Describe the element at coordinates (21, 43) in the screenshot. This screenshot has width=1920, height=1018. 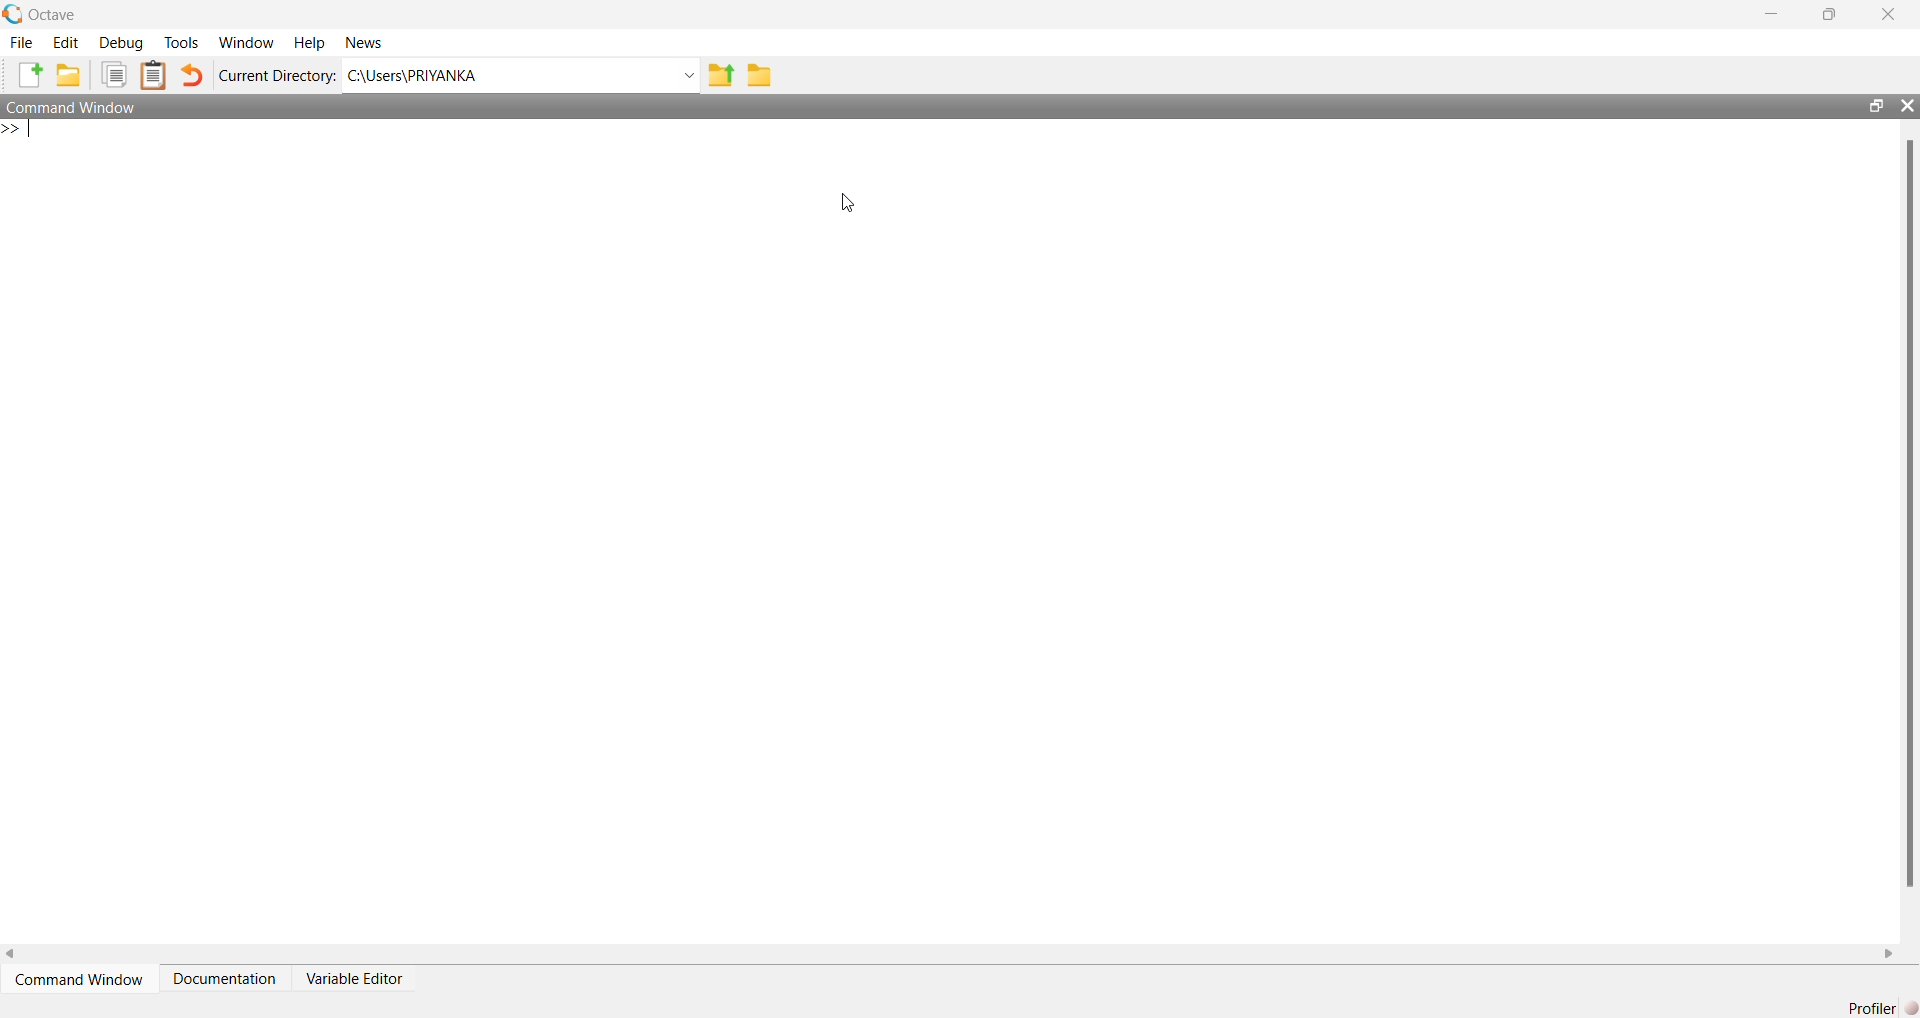
I see `File` at that location.